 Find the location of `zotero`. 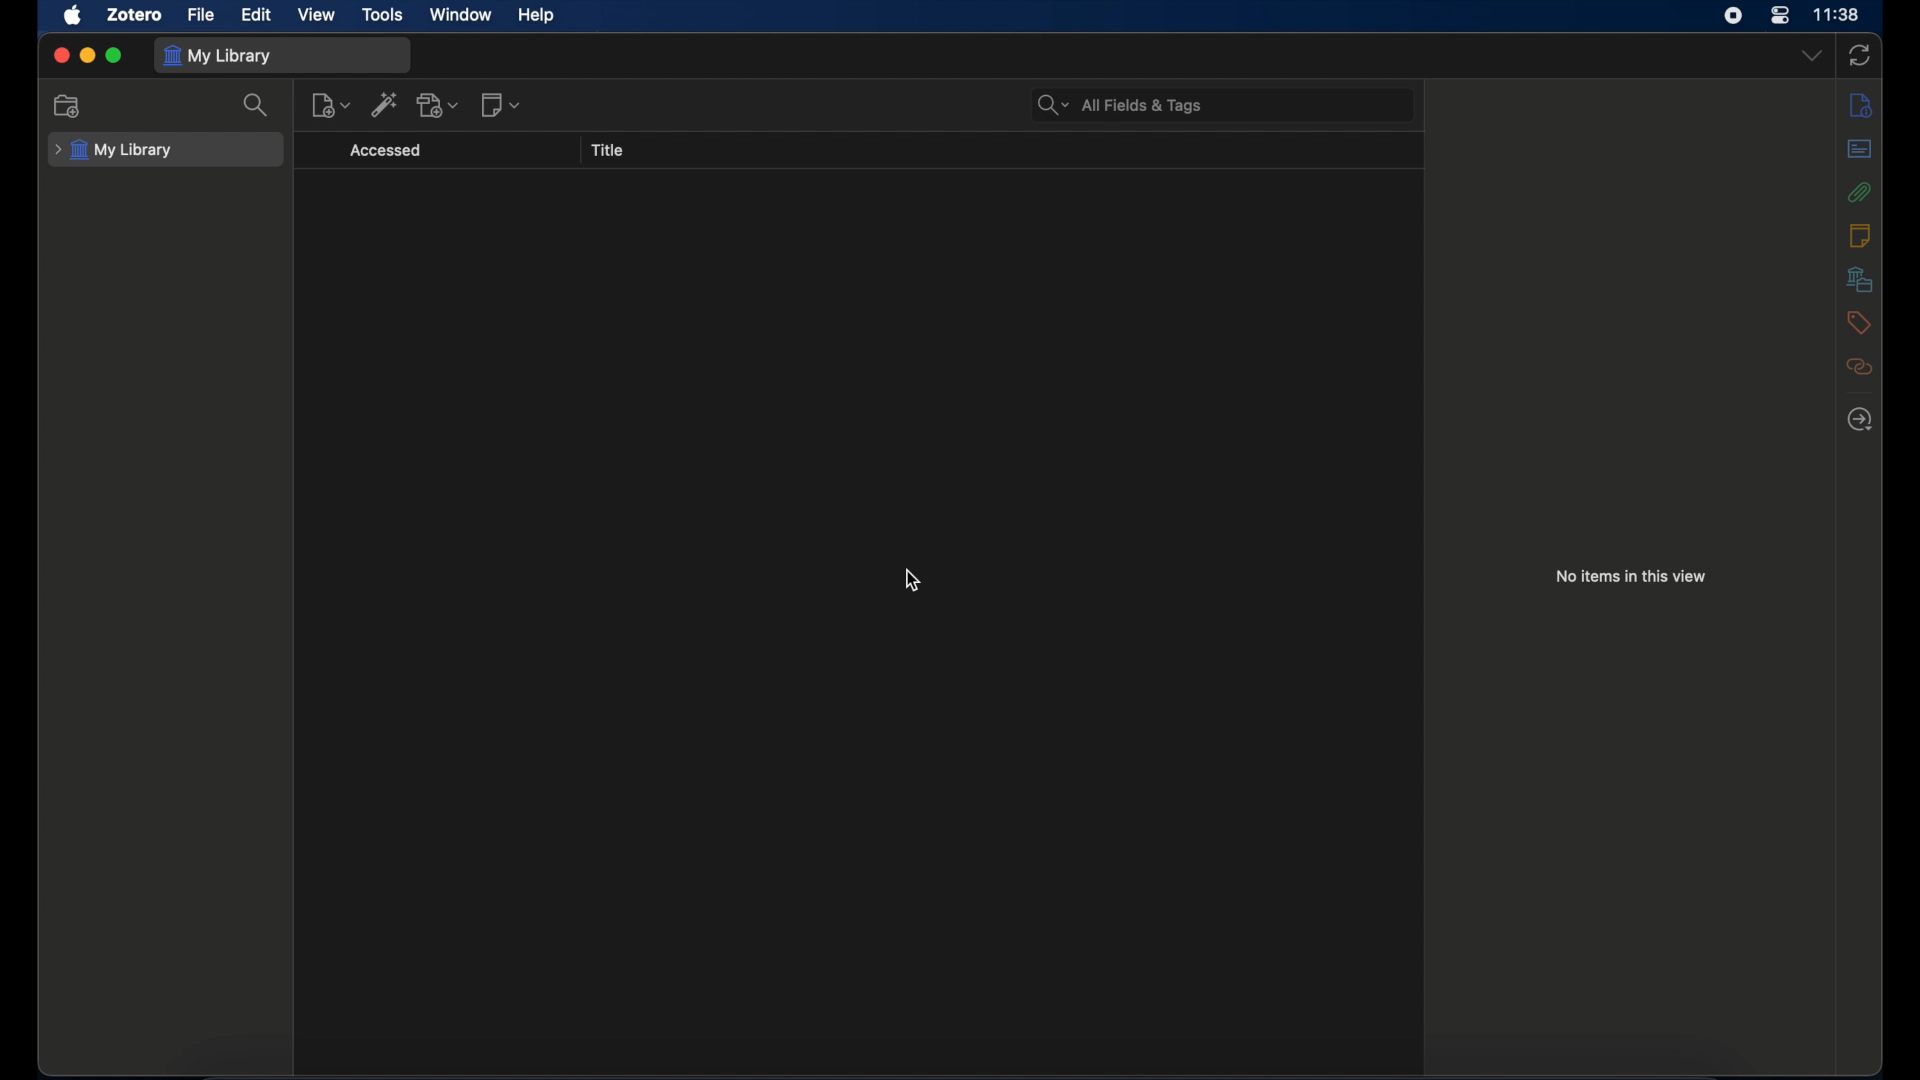

zotero is located at coordinates (137, 14).